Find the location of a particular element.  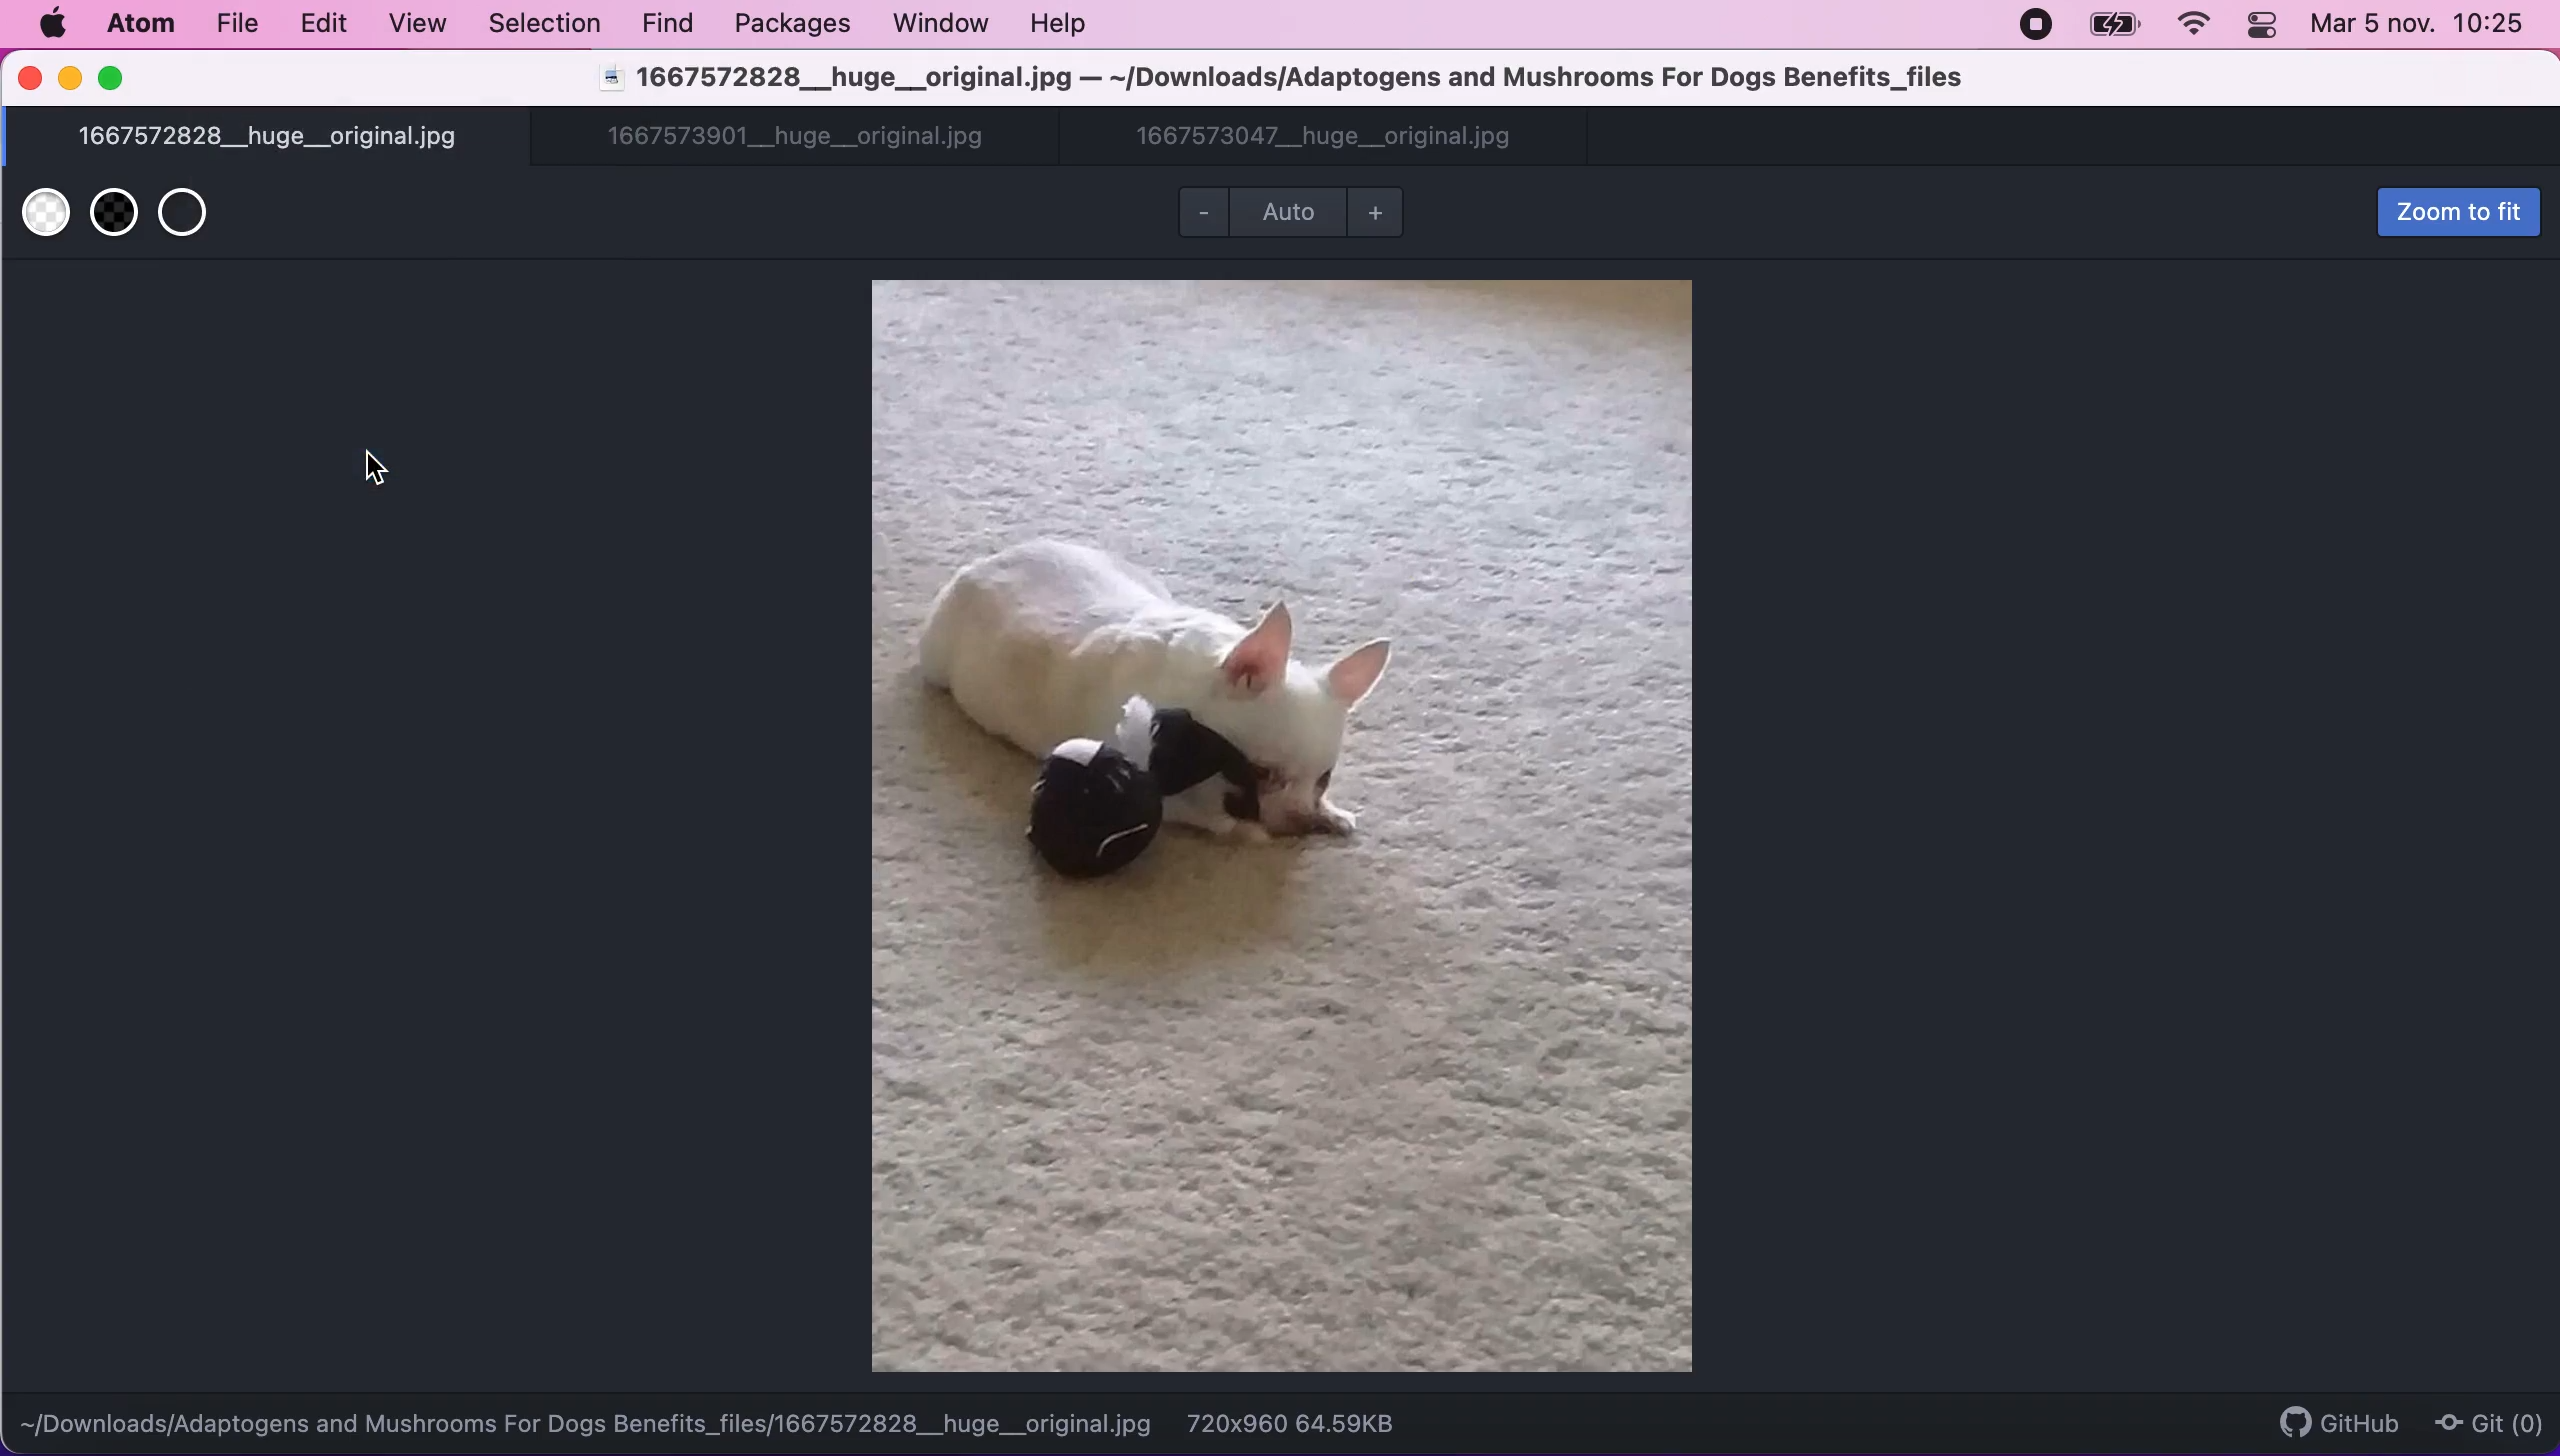

atom is located at coordinates (149, 27).